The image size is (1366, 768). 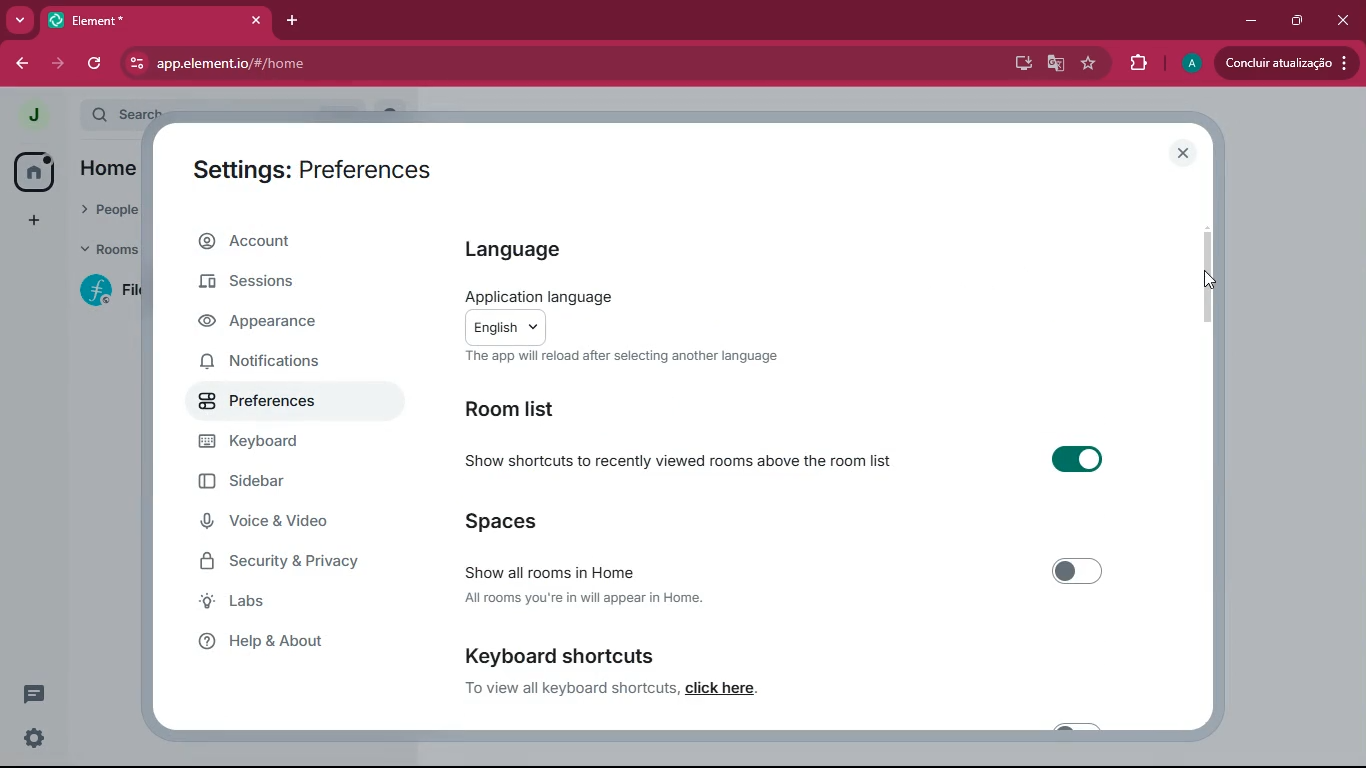 I want to click on keyboard, so click(x=282, y=442).